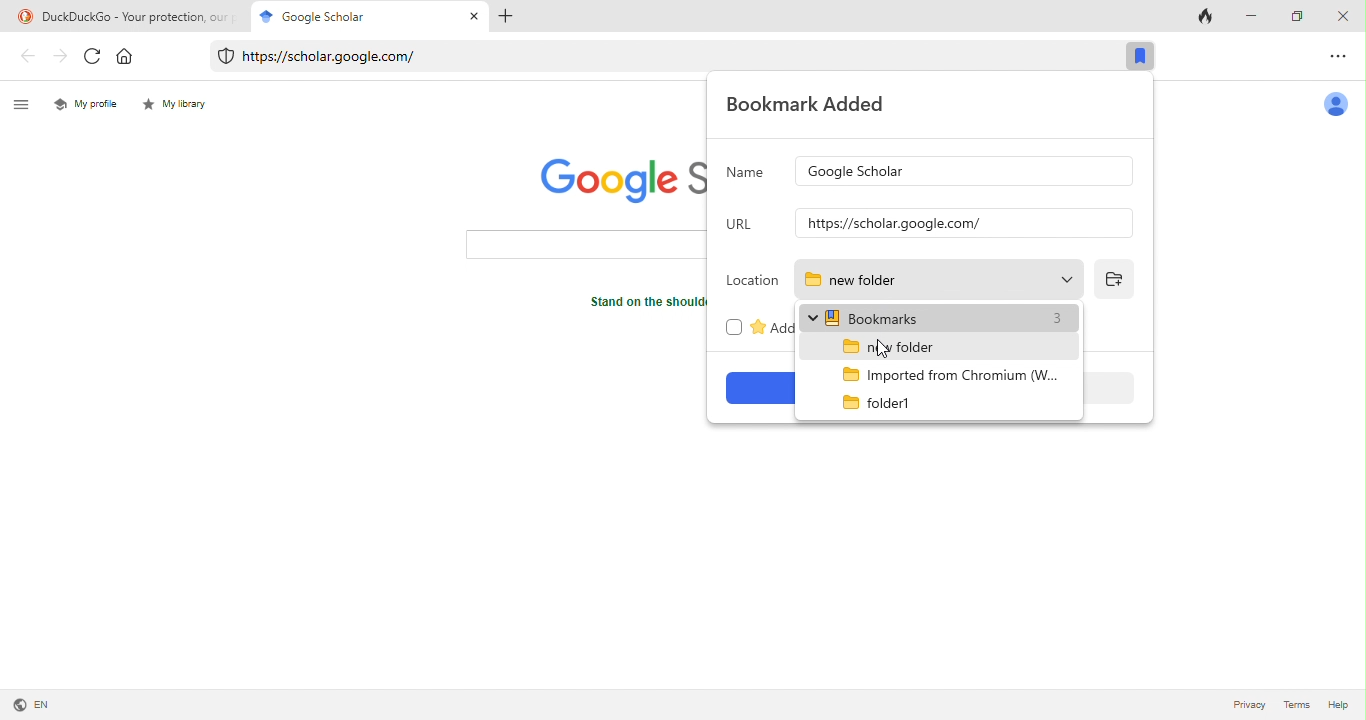 The height and width of the screenshot is (720, 1366). I want to click on privacy, so click(1249, 707).